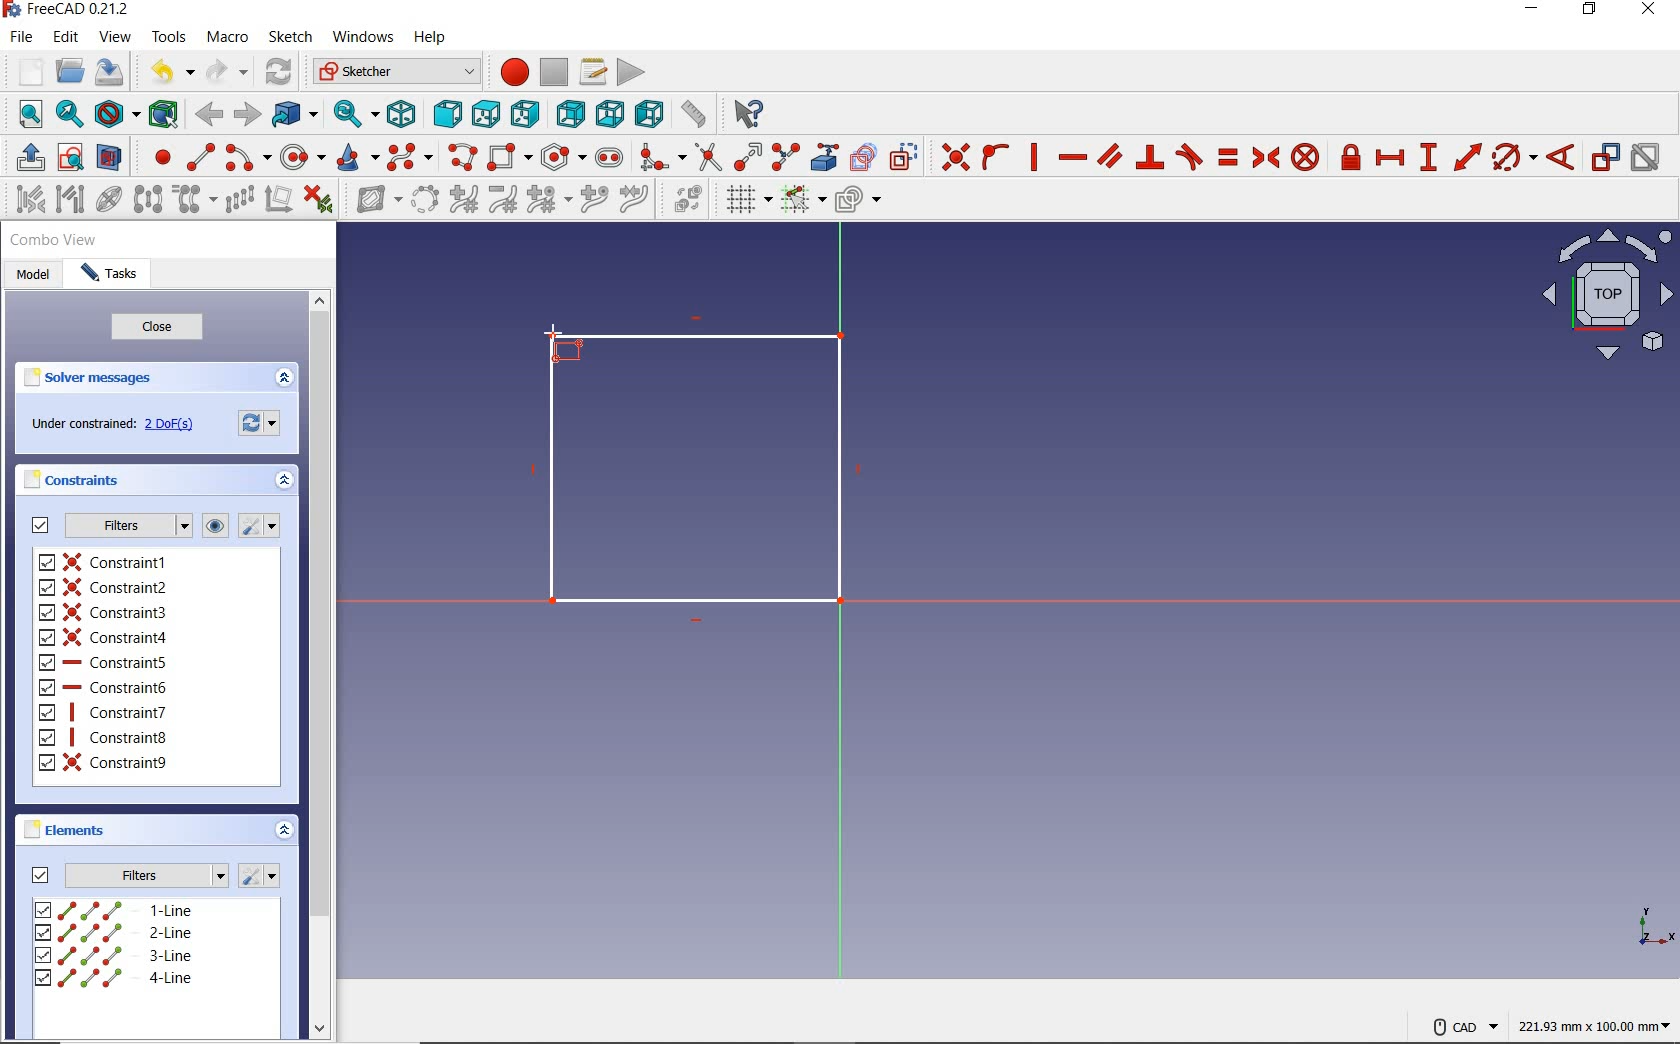 The height and width of the screenshot is (1044, 1680). I want to click on minimize, so click(1533, 13).